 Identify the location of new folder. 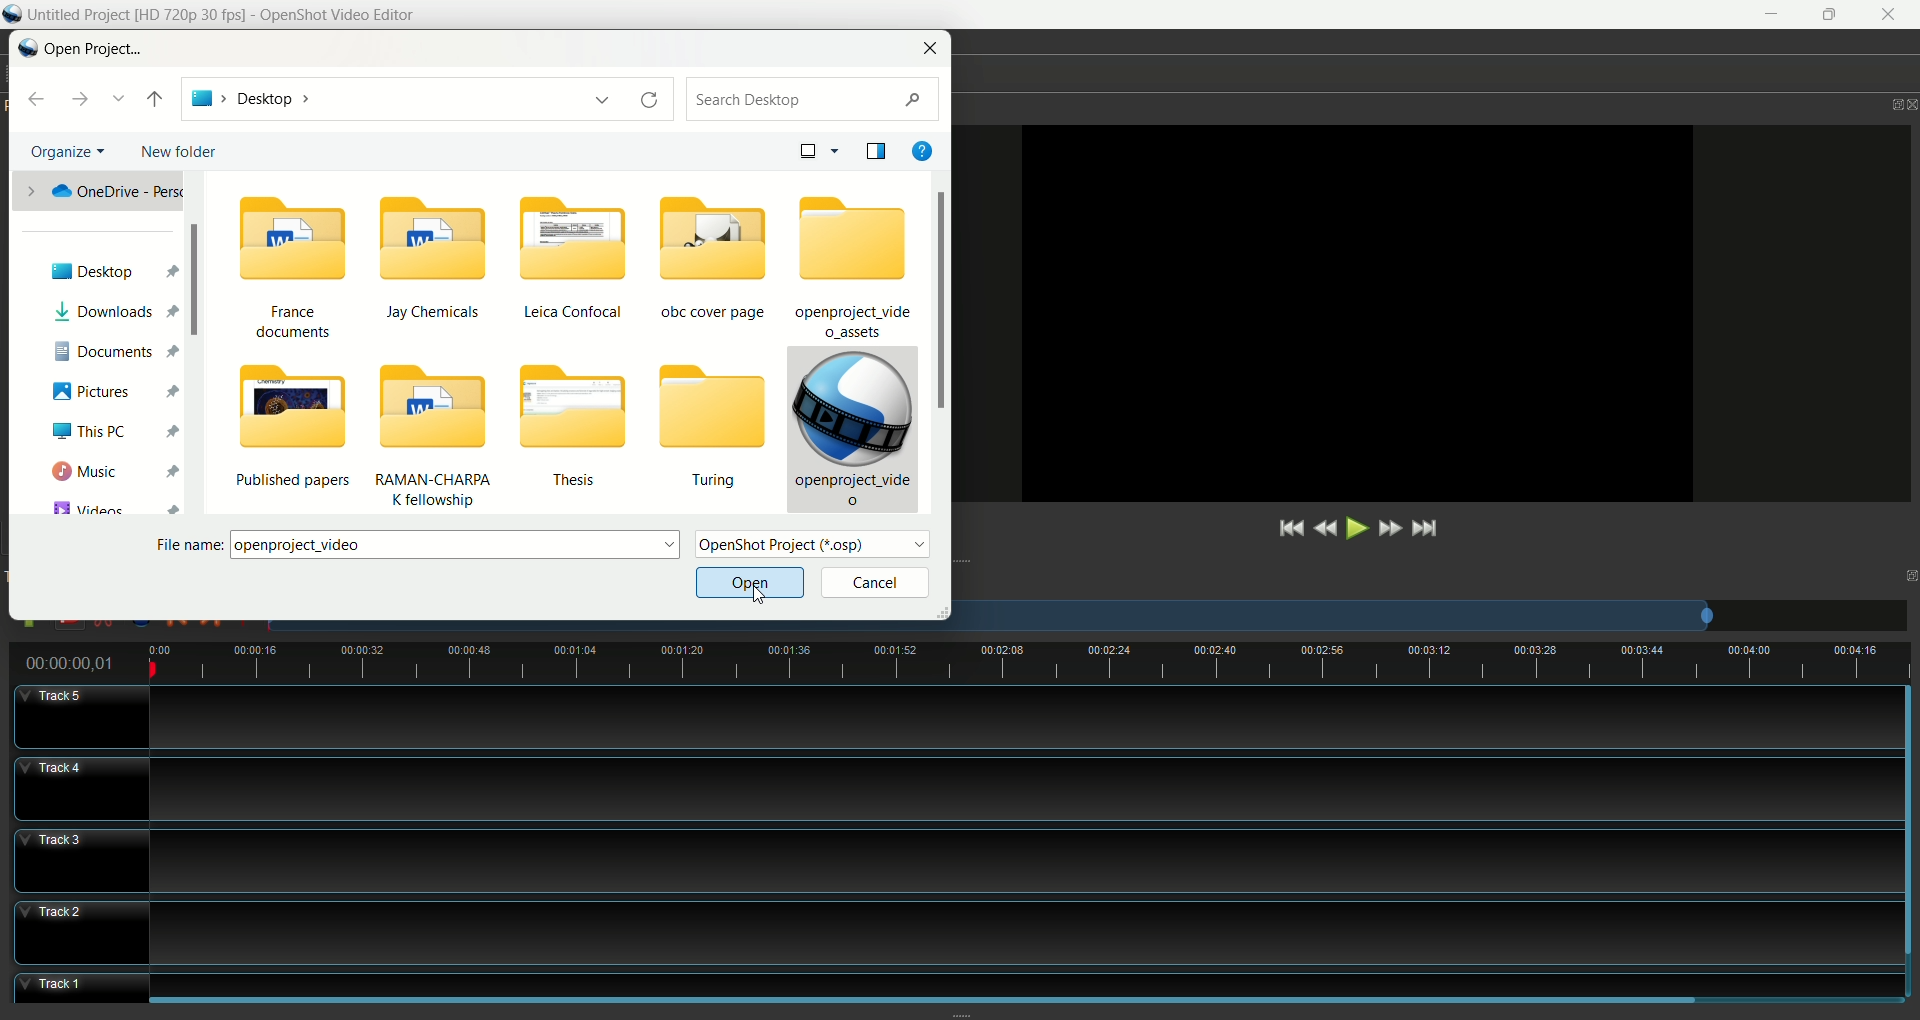
(183, 151).